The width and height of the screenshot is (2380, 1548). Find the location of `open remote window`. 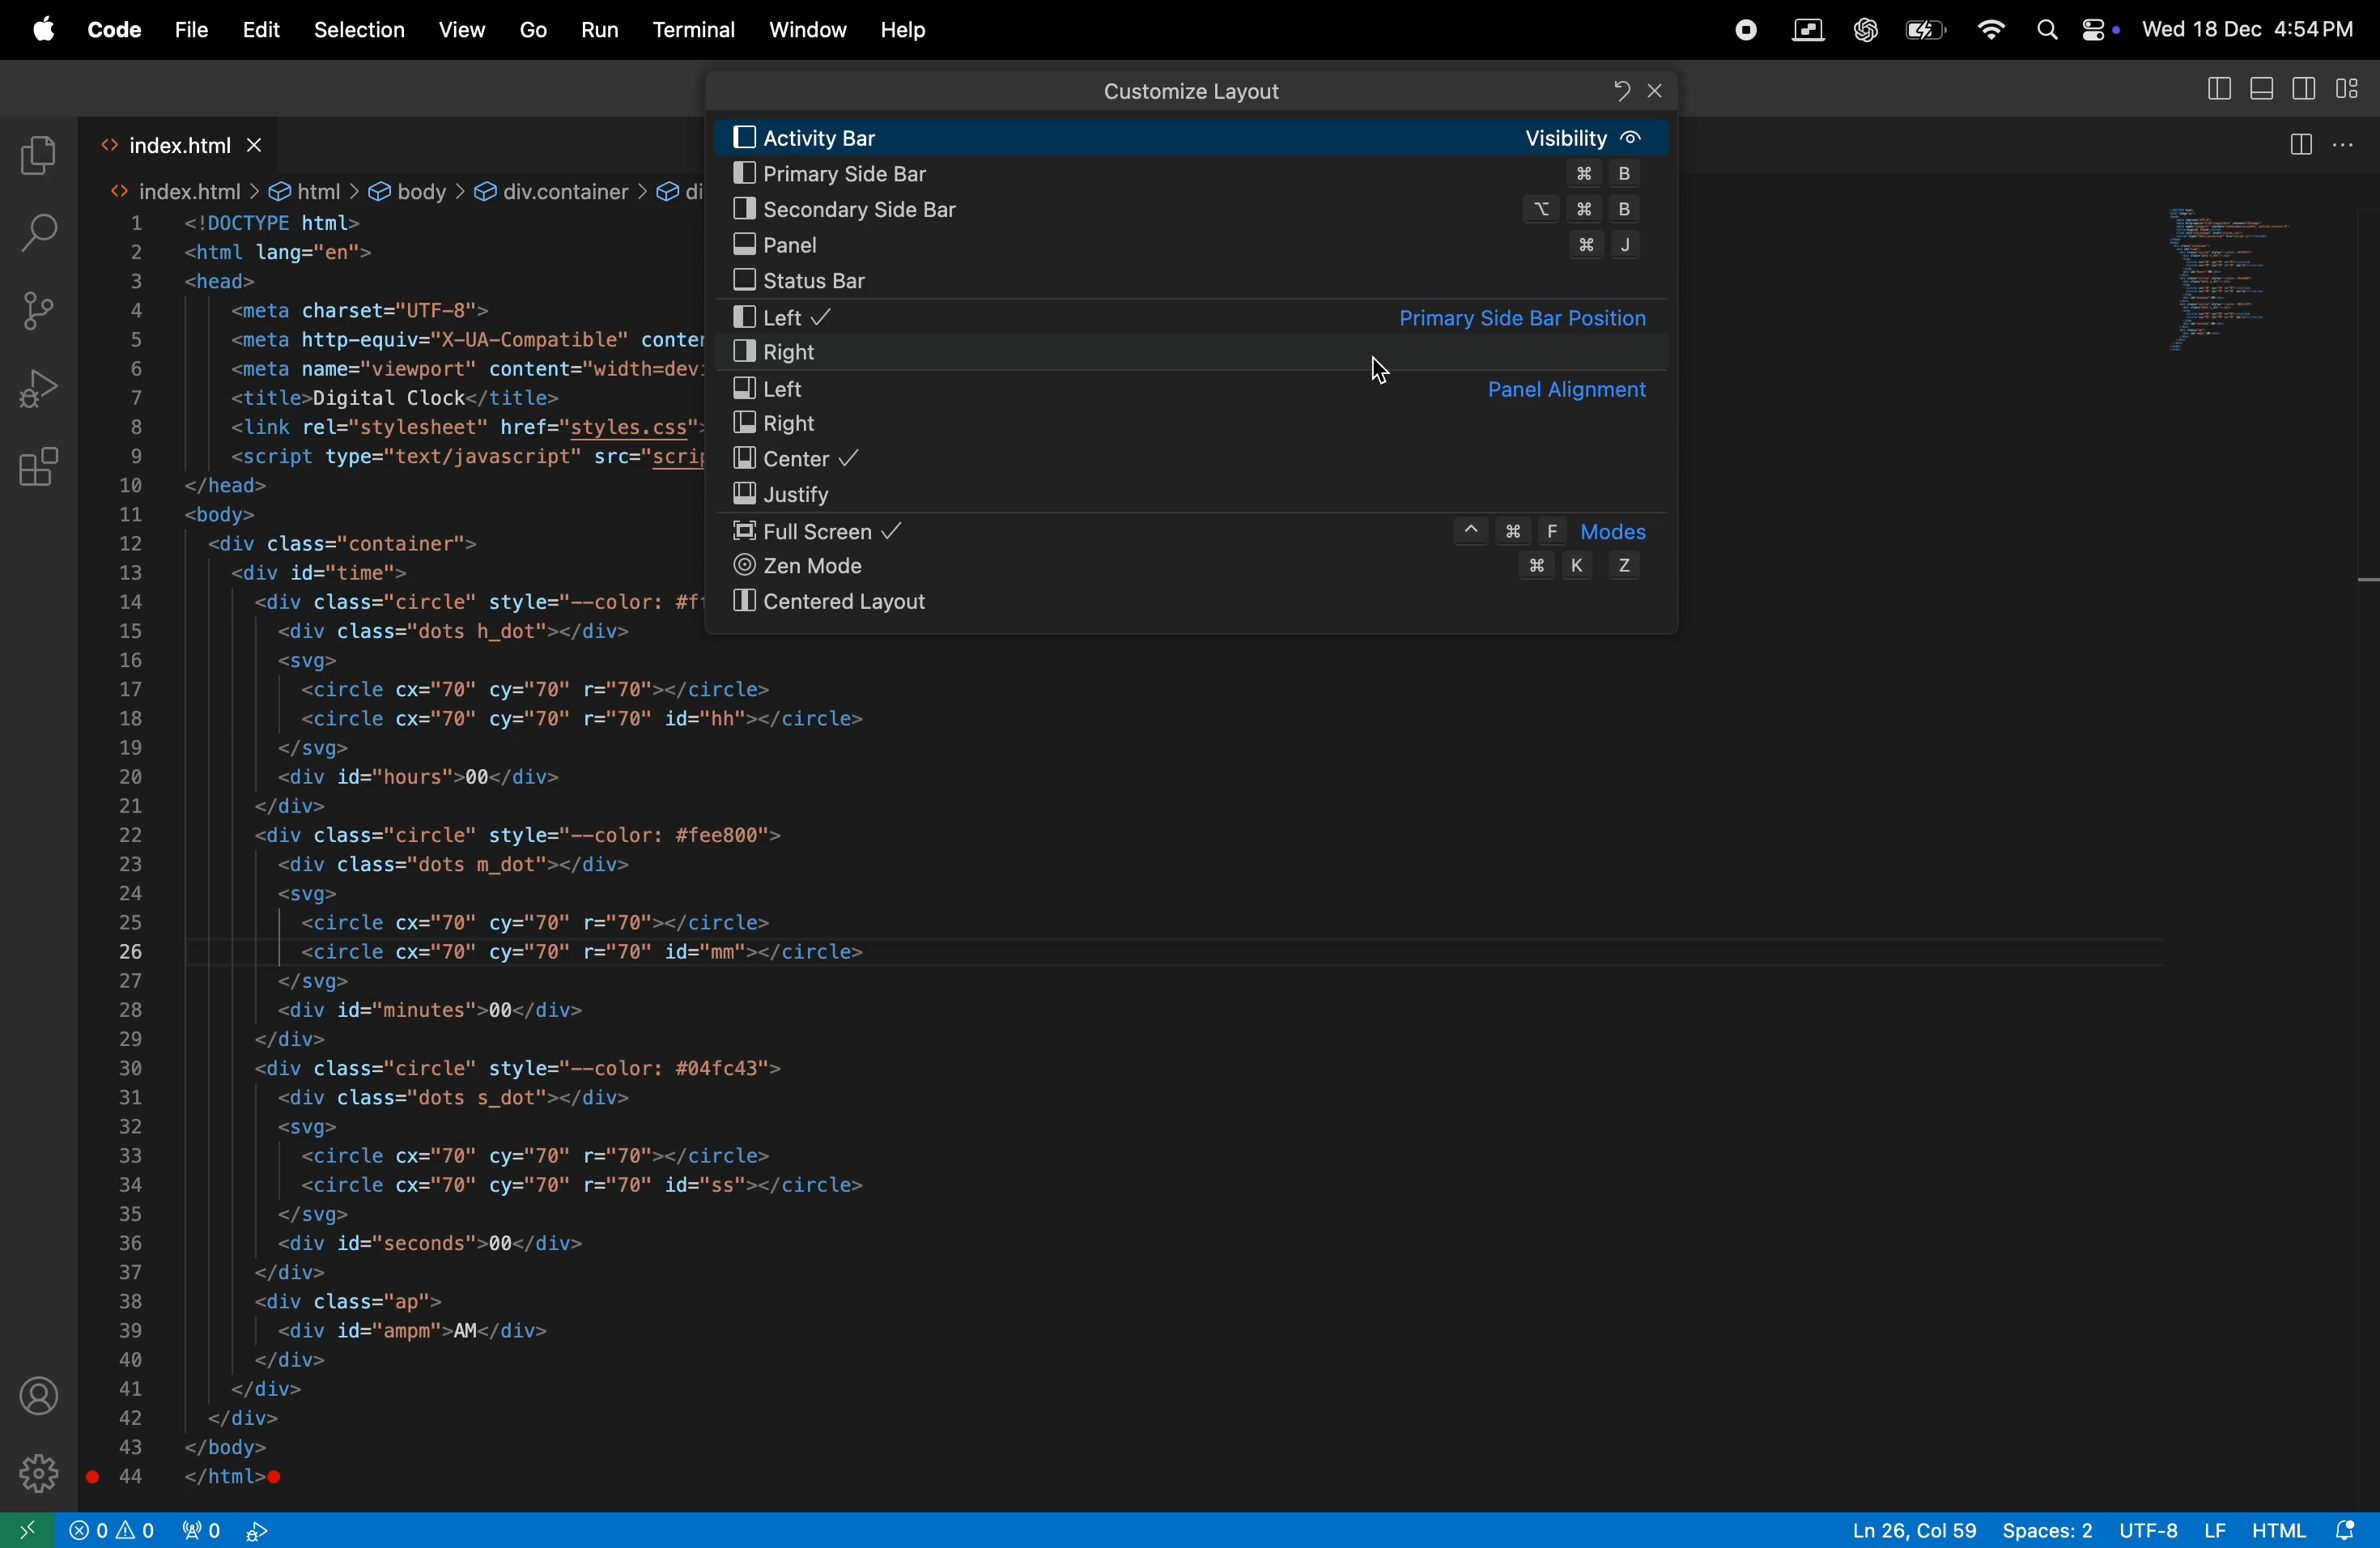

open remote window is located at coordinates (33, 1533).